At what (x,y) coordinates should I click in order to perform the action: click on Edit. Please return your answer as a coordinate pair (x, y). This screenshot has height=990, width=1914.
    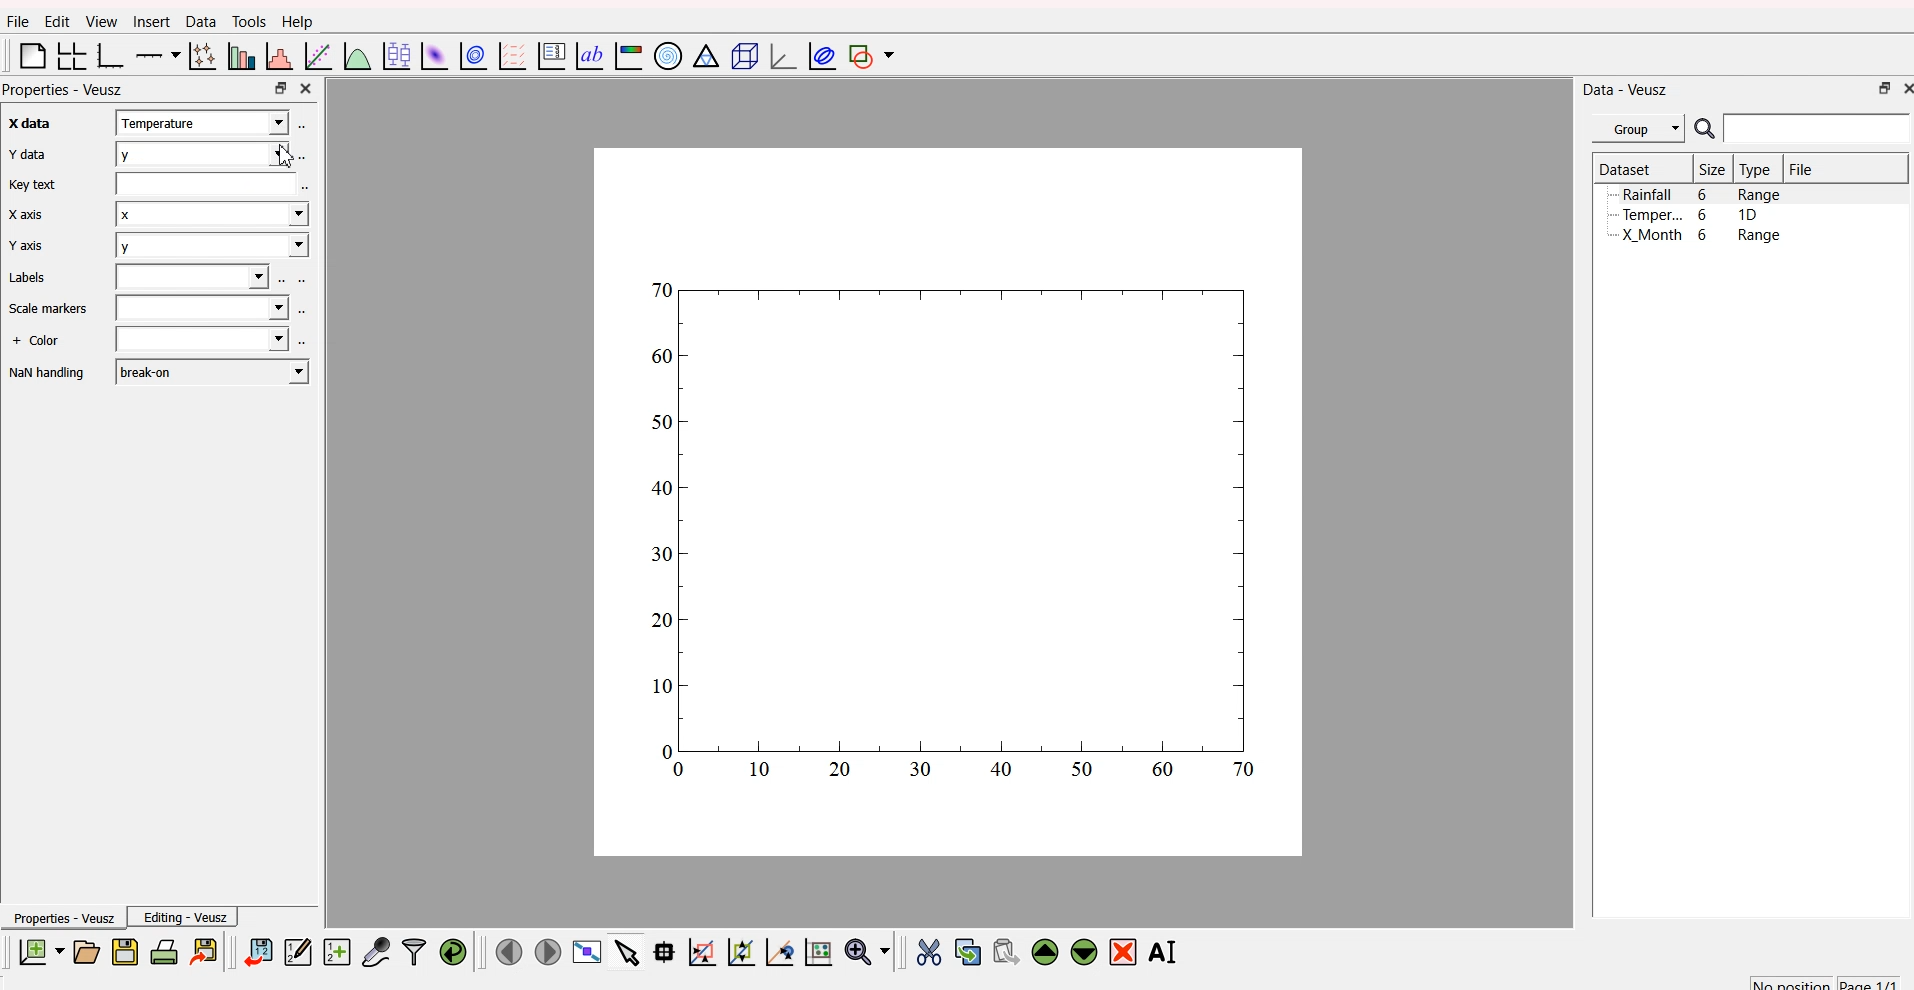
    Looking at the image, I should click on (54, 21).